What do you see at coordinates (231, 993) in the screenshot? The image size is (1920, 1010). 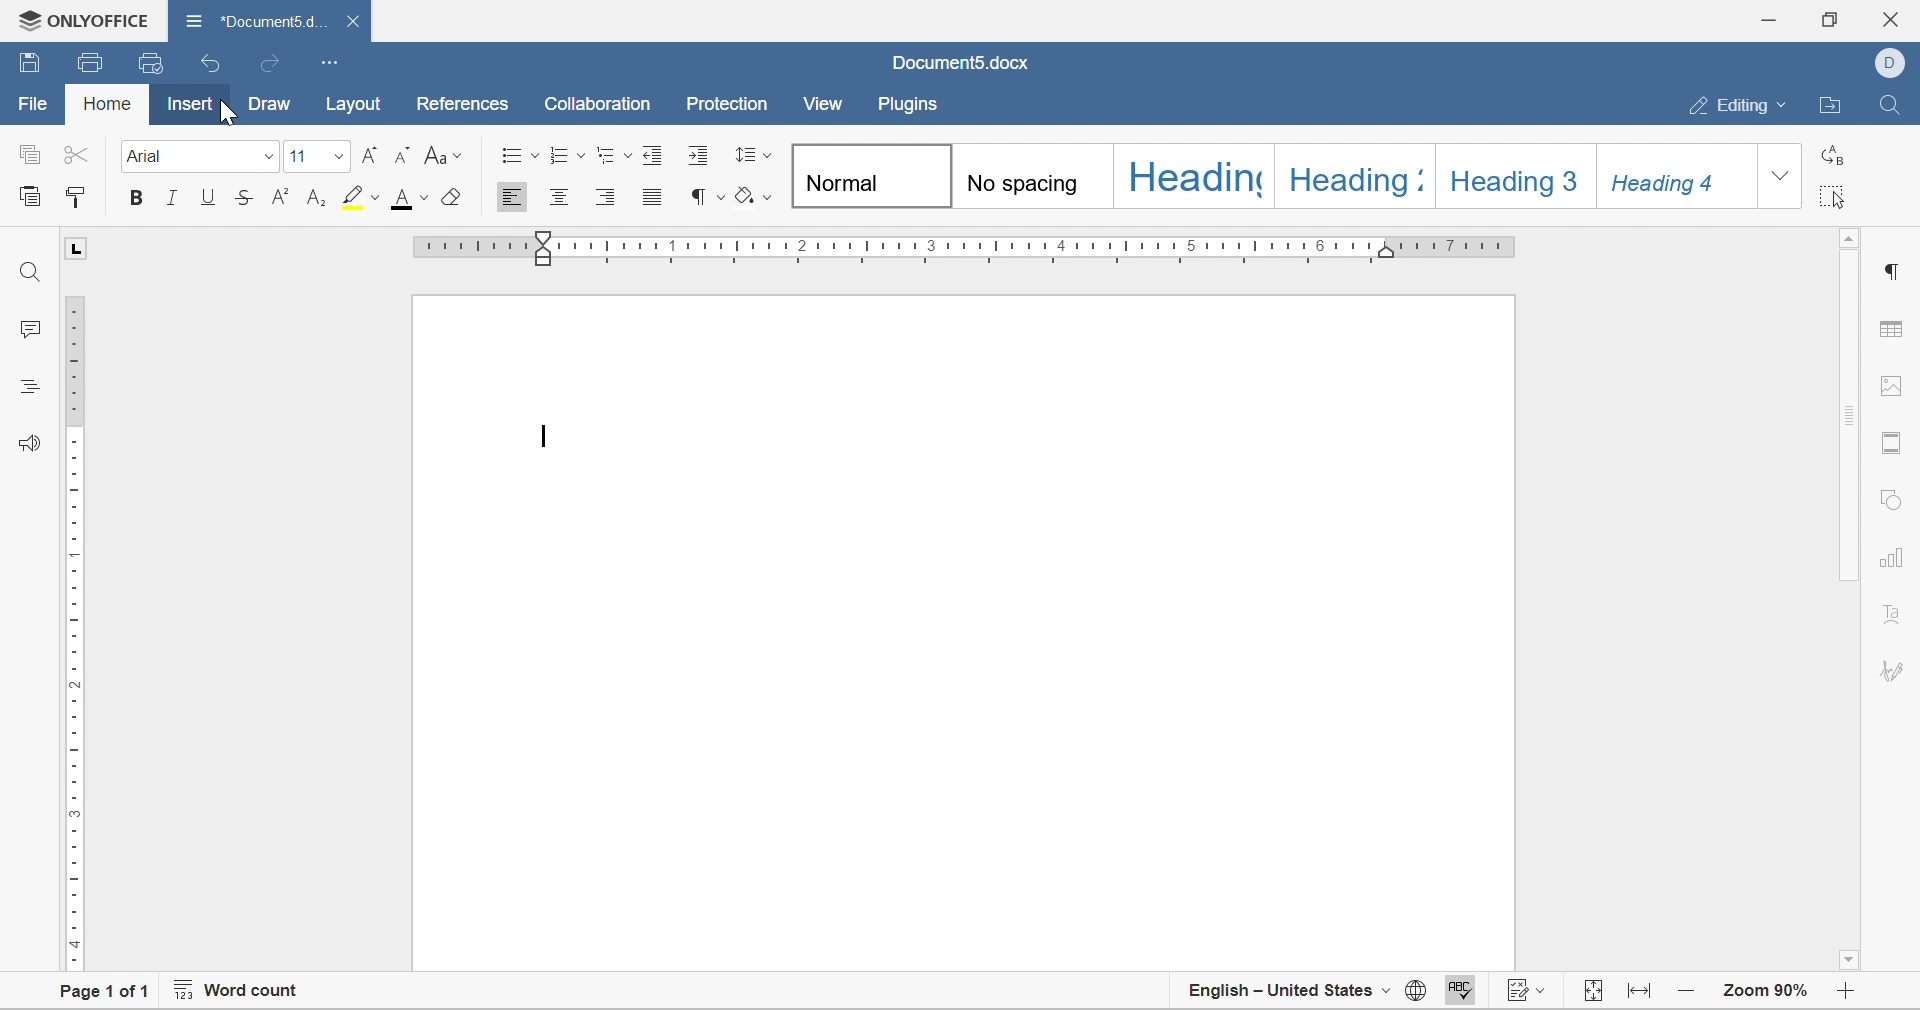 I see `word count` at bounding box center [231, 993].